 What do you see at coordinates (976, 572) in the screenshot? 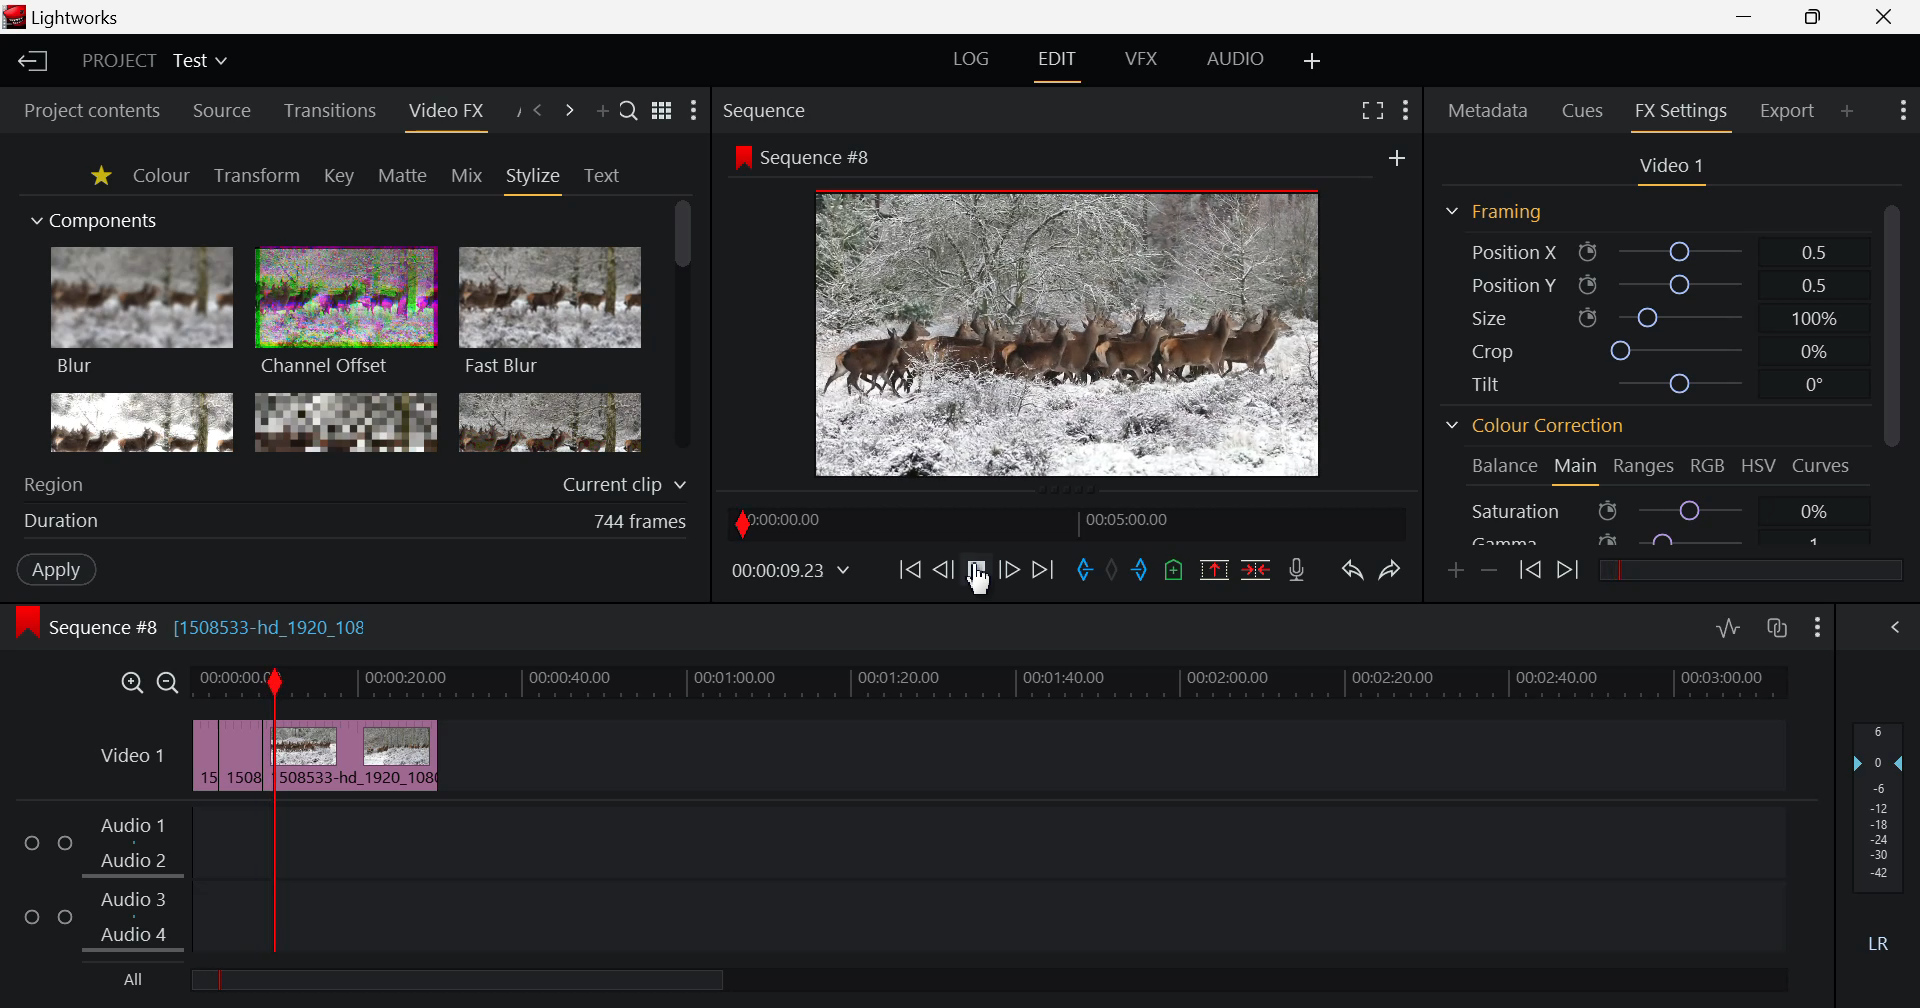
I see `Cursor on Stop Preview` at bounding box center [976, 572].